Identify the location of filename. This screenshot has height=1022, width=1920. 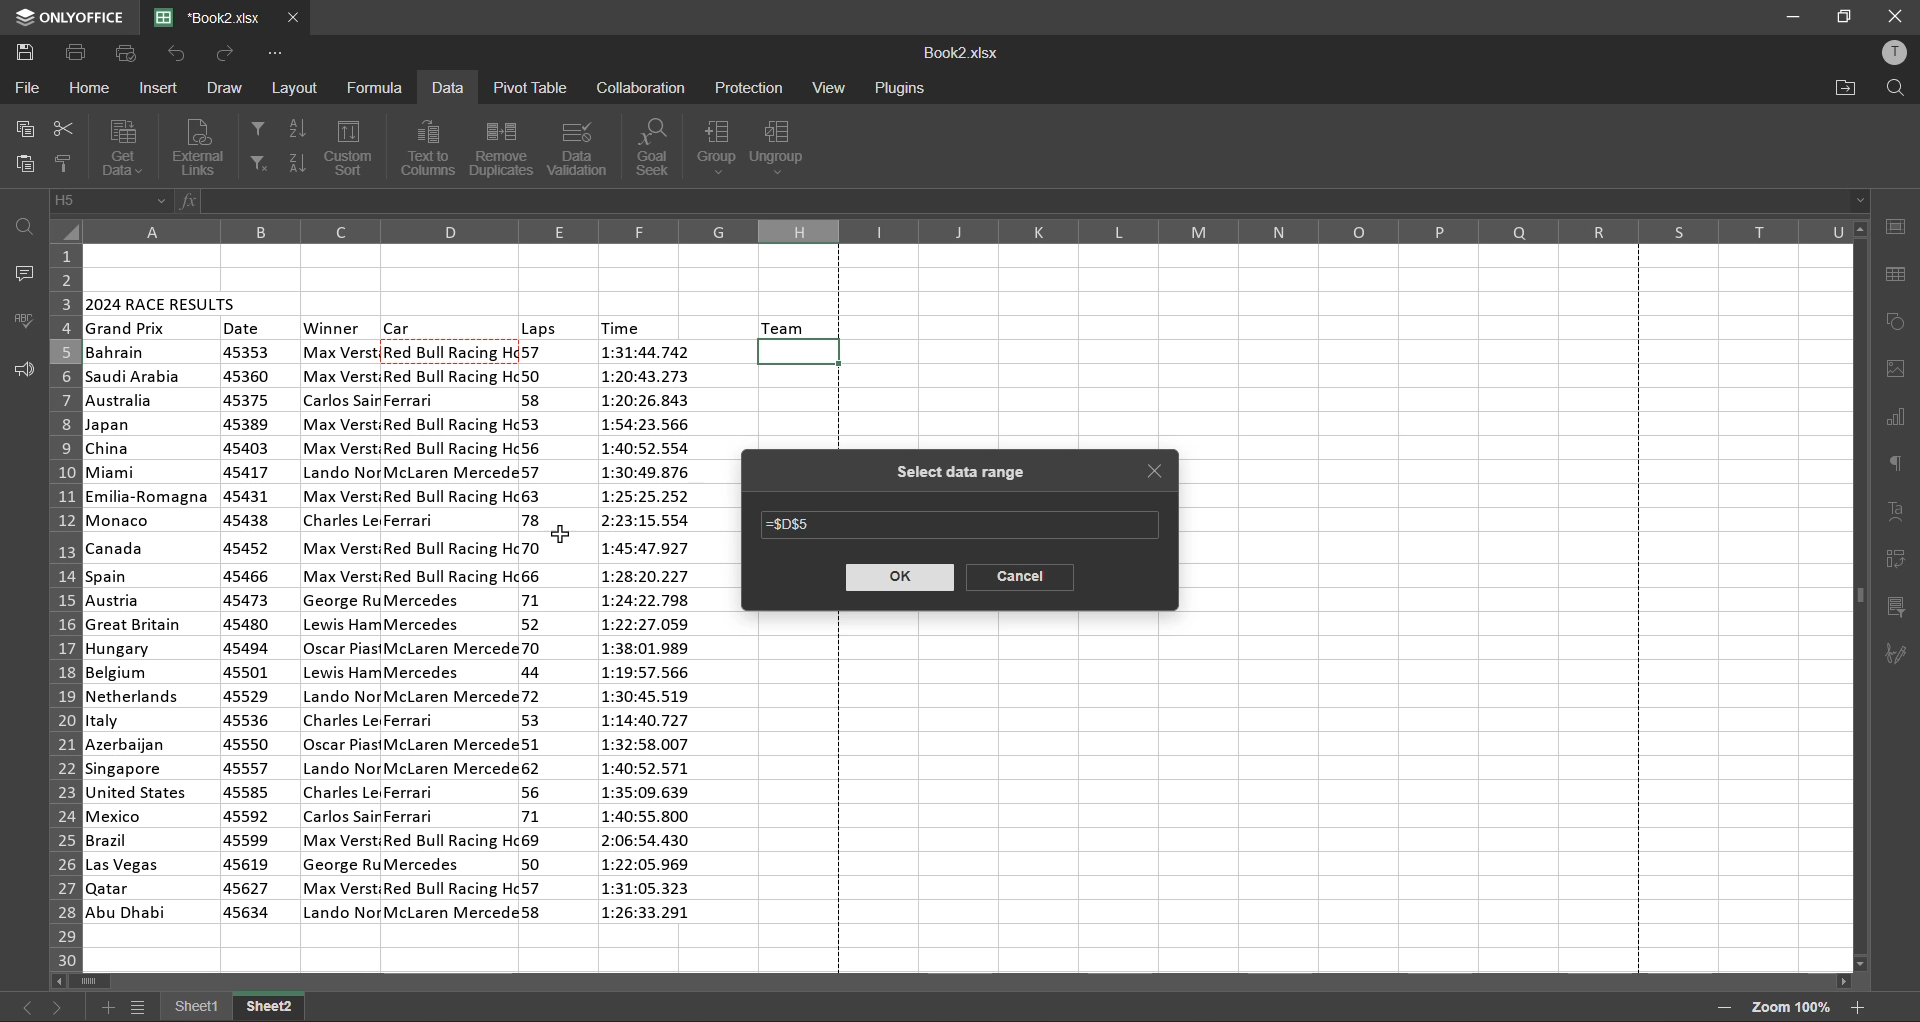
(215, 16).